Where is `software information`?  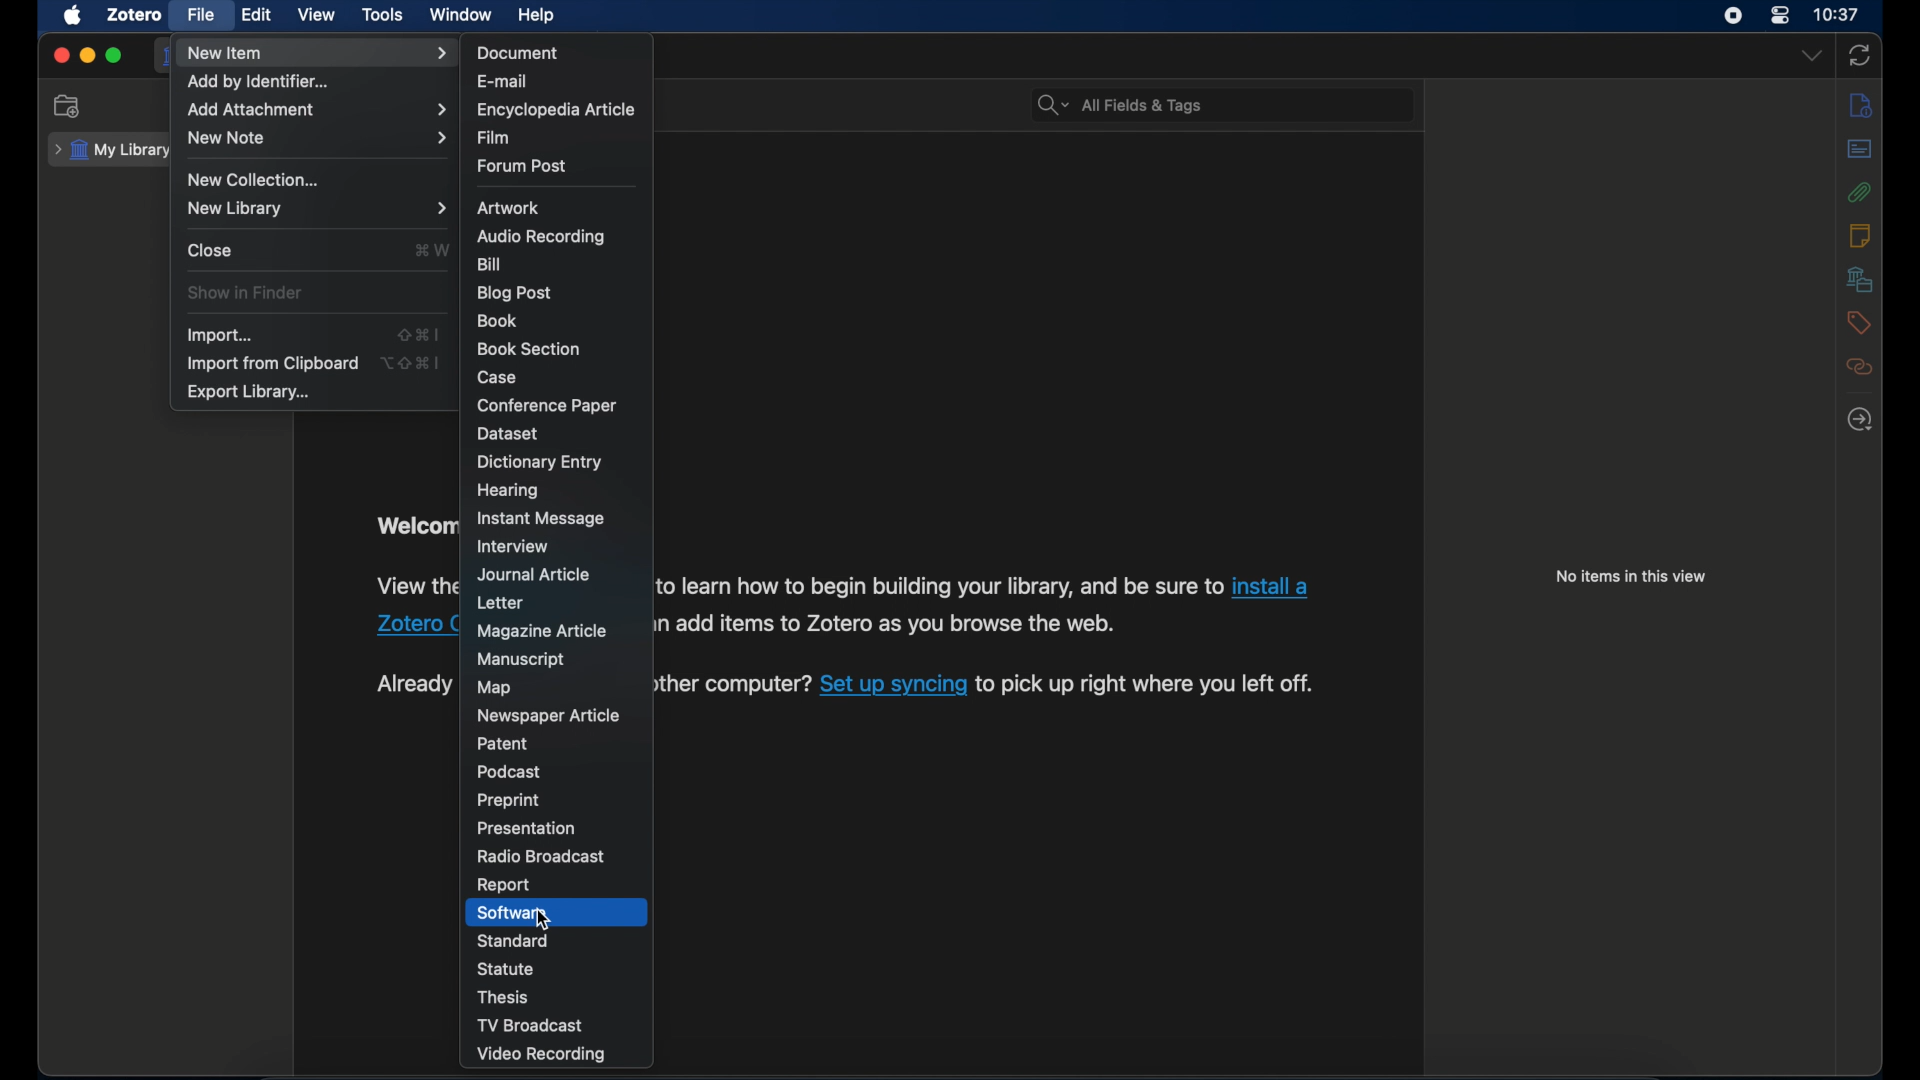 software information is located at coordinates (416, 589).